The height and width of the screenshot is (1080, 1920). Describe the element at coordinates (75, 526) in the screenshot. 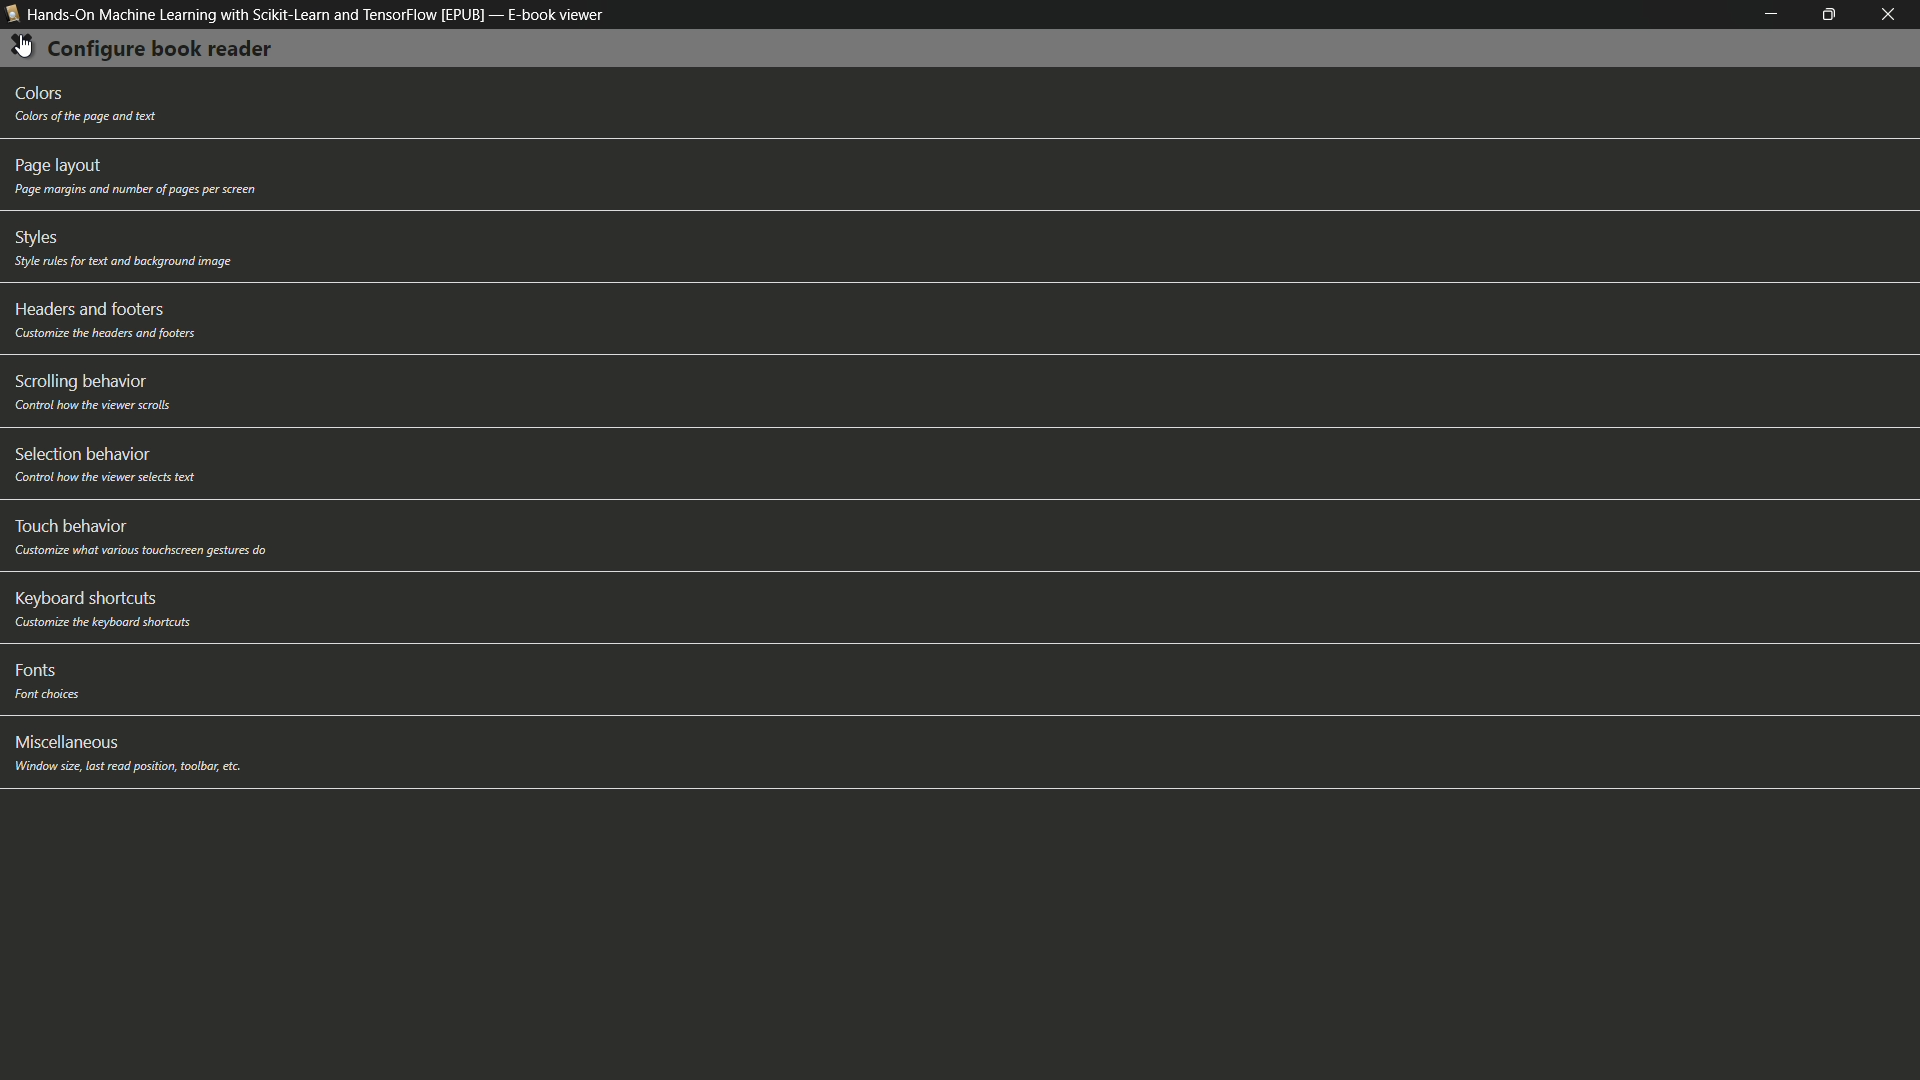

I see `touch behavior` at that location.